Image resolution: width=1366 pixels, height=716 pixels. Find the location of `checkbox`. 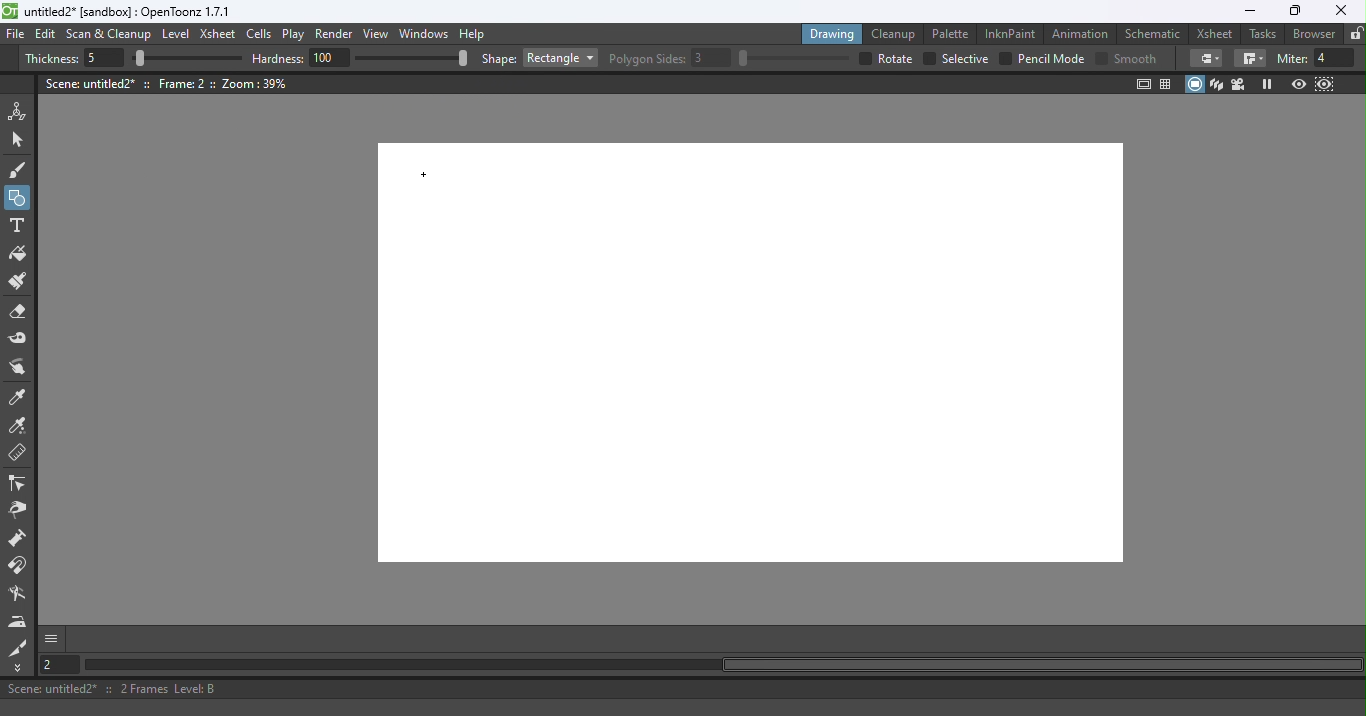

checkbox is located at coordinates (928, 59).